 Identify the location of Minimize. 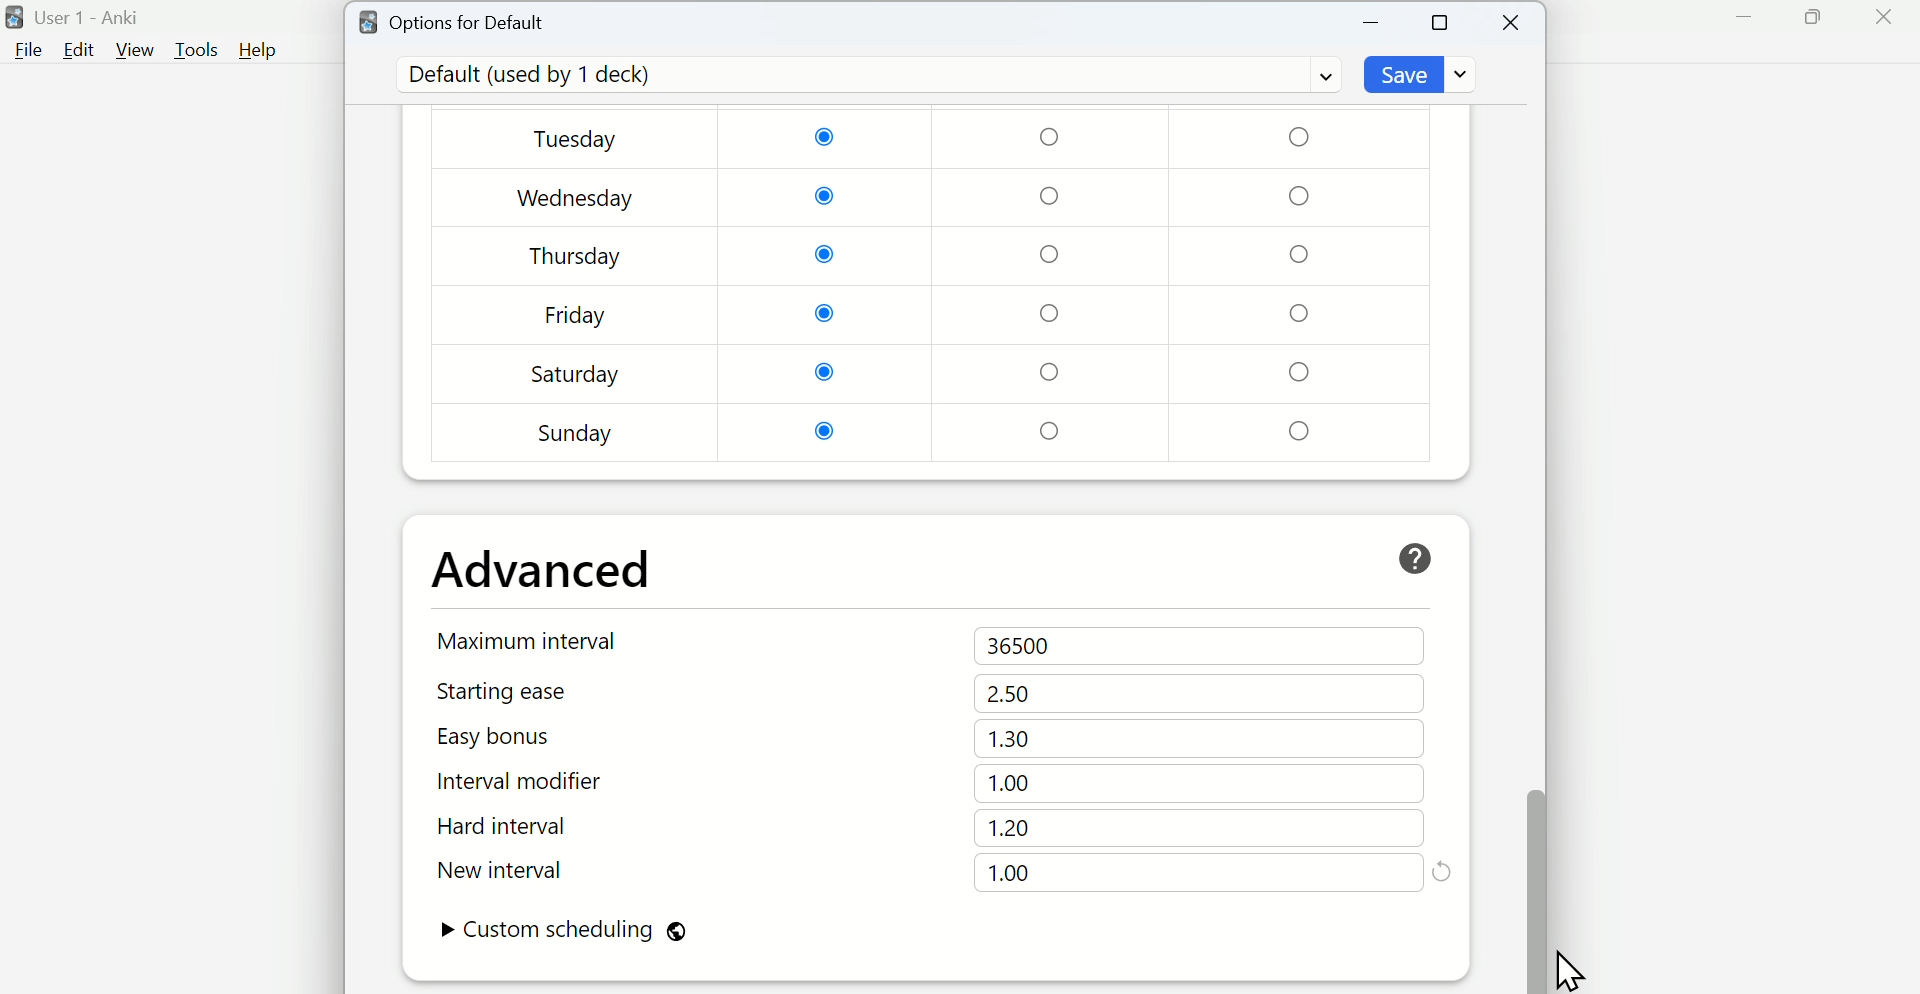
(1372, 23).